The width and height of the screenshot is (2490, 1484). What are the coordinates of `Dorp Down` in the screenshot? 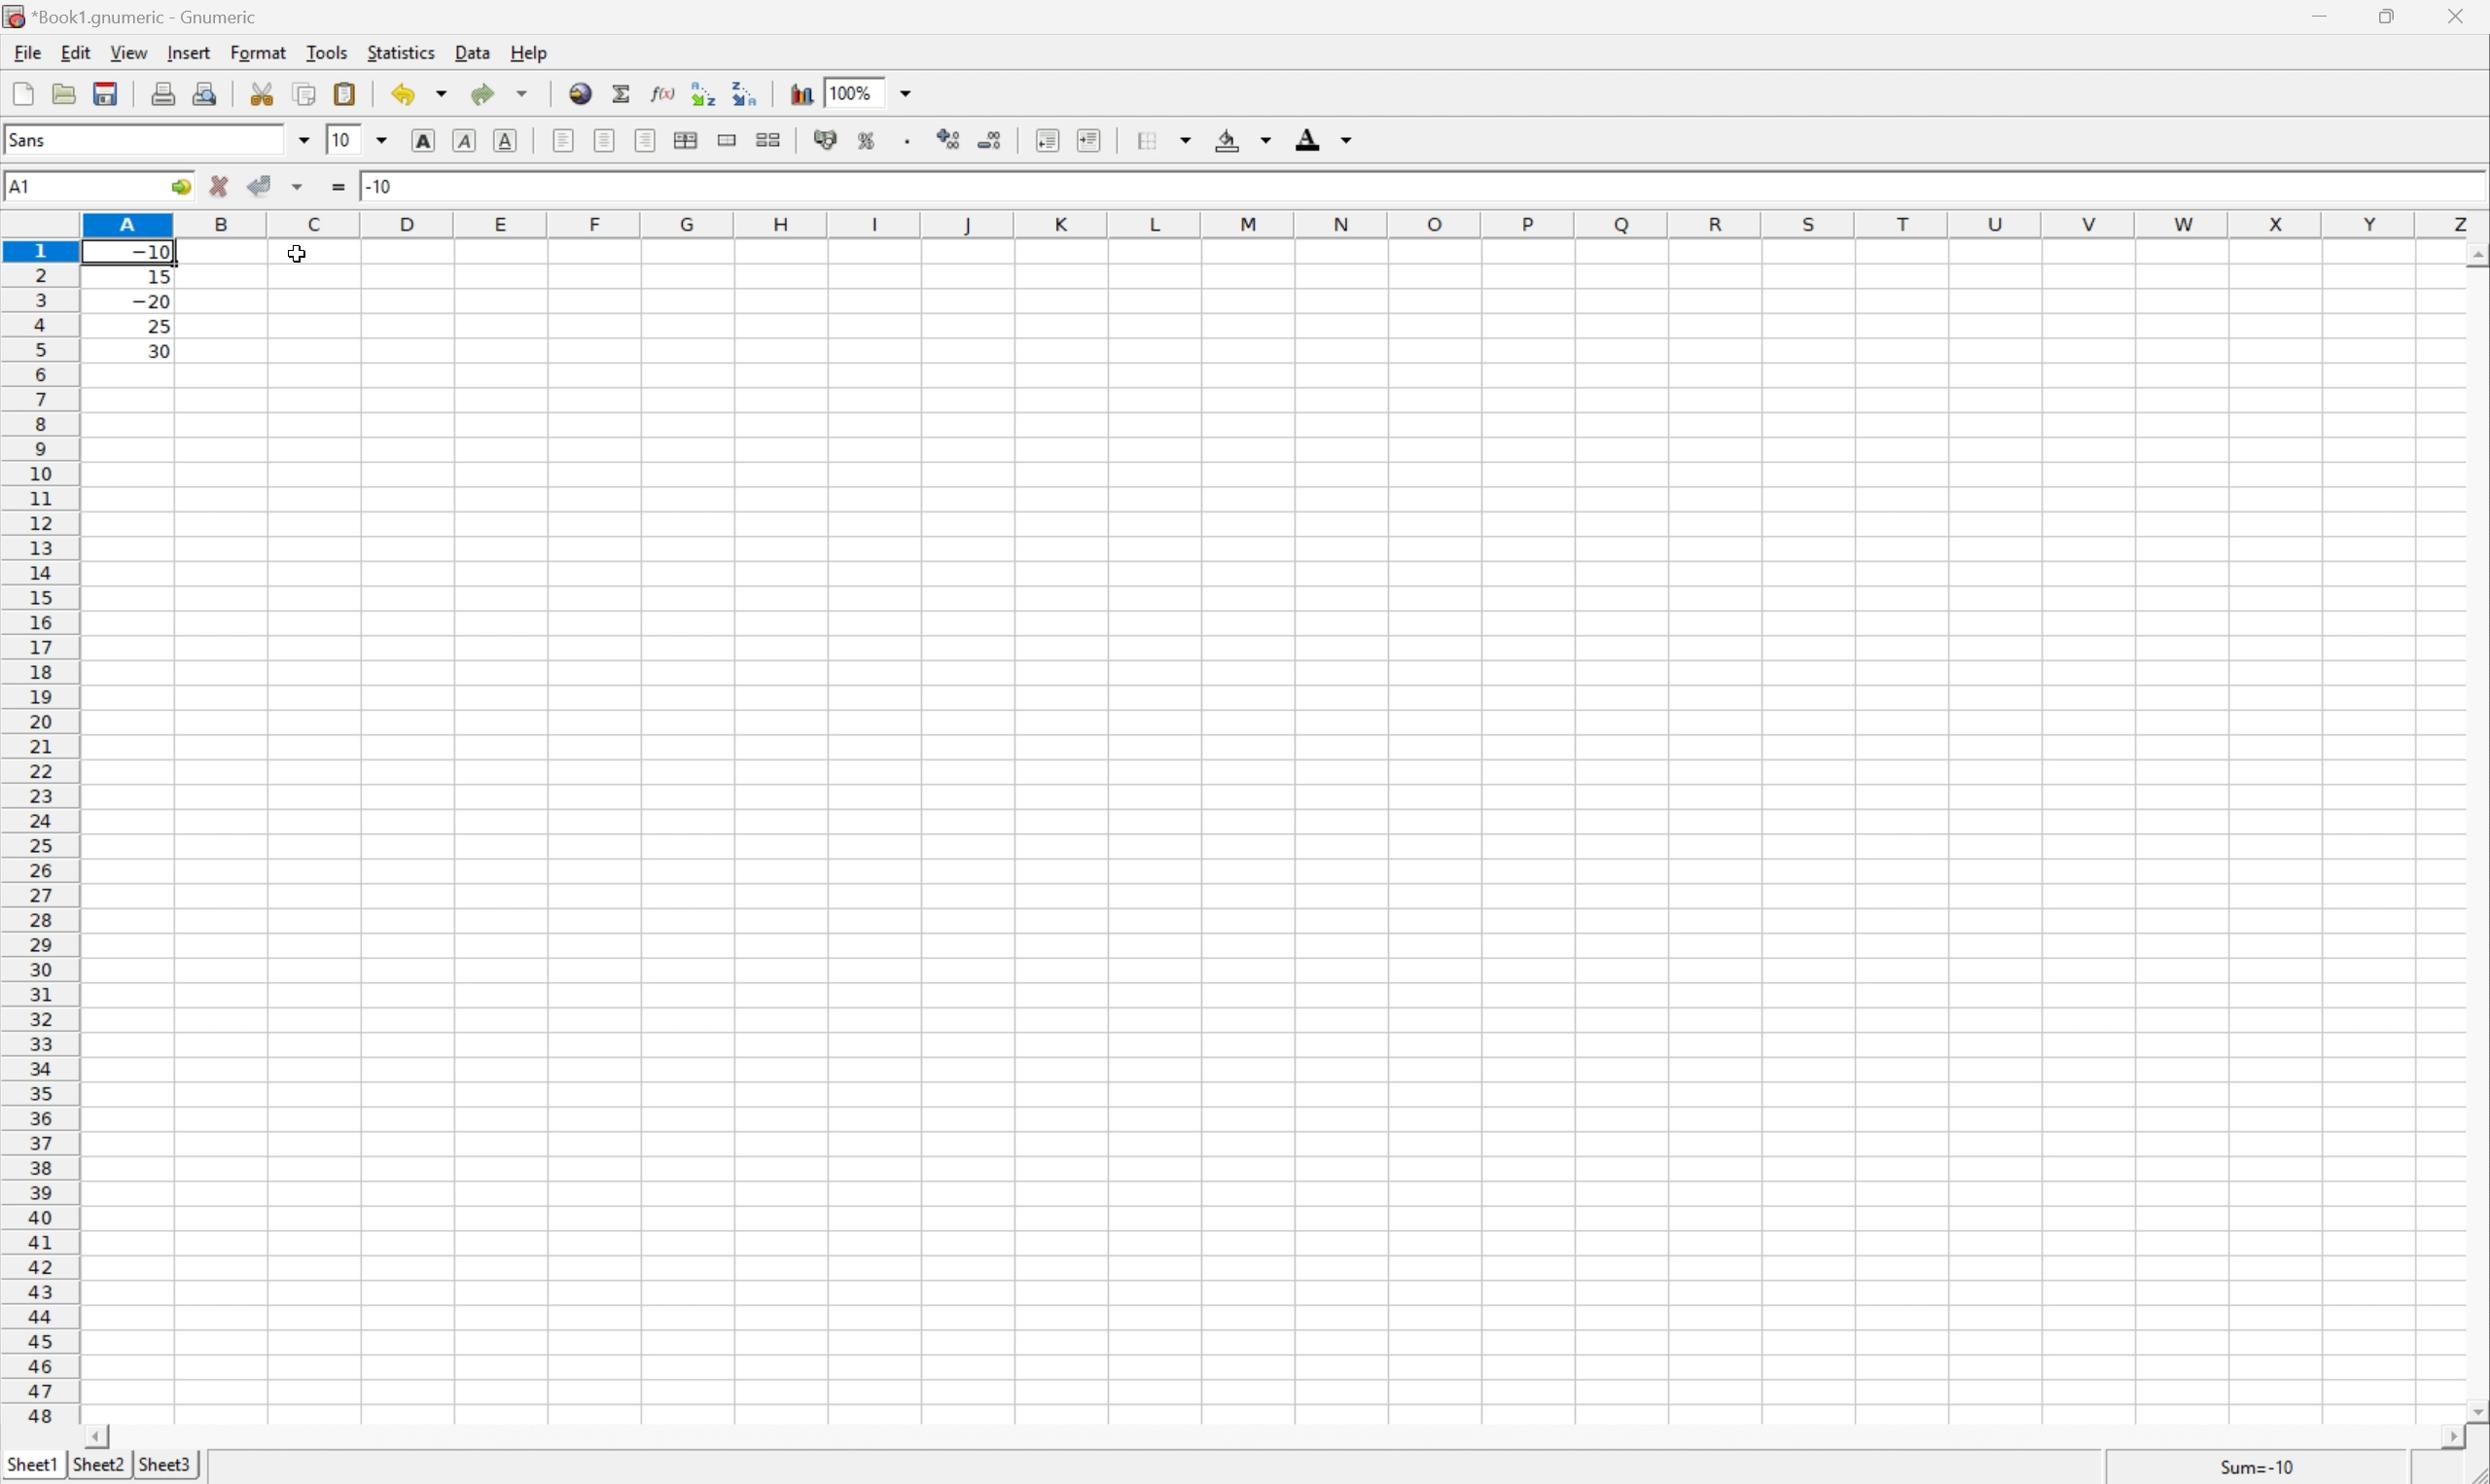 It's located at (1348, 142).